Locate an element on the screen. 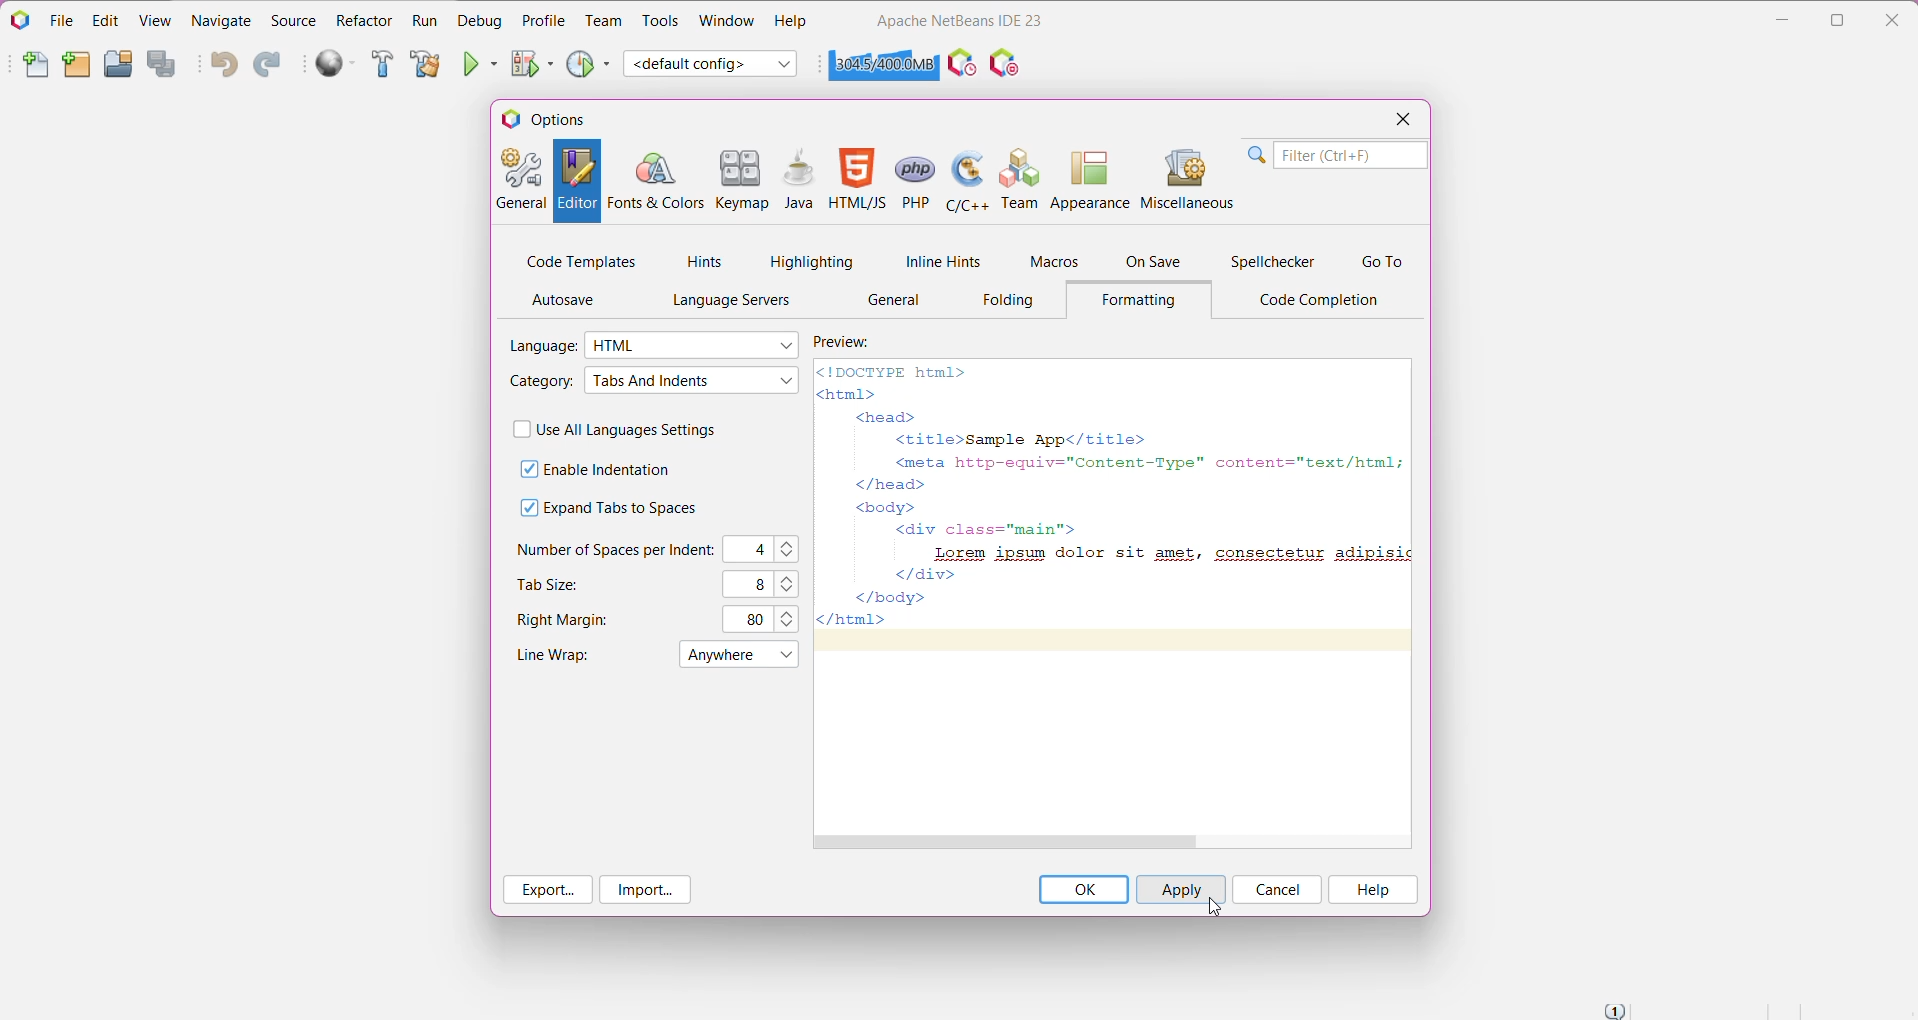 This screenshot has height=1020, width=1918. <title>Sample App</title> is located at coordinates (1017, 438).